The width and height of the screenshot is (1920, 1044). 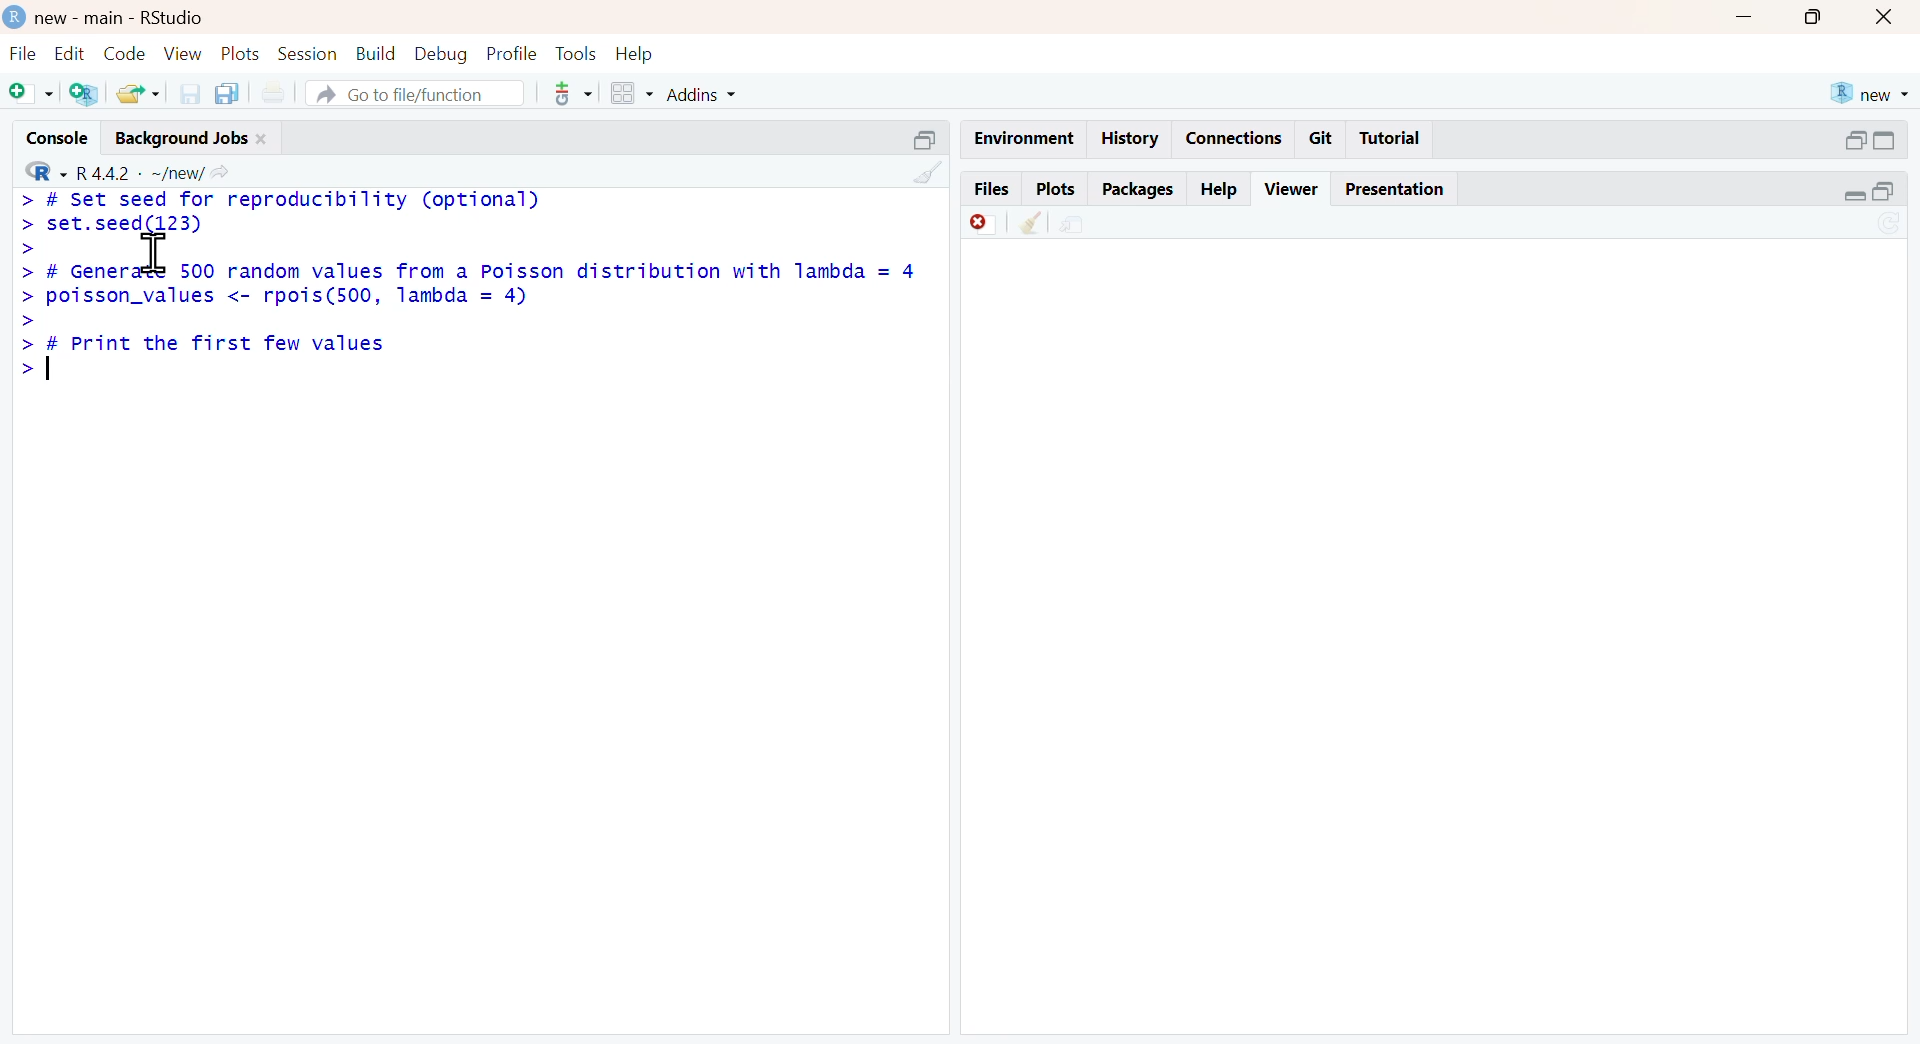 What do you see at coordinates (986, 224) in the screenshot?
I see `discard` at bounding box center [986, 224].